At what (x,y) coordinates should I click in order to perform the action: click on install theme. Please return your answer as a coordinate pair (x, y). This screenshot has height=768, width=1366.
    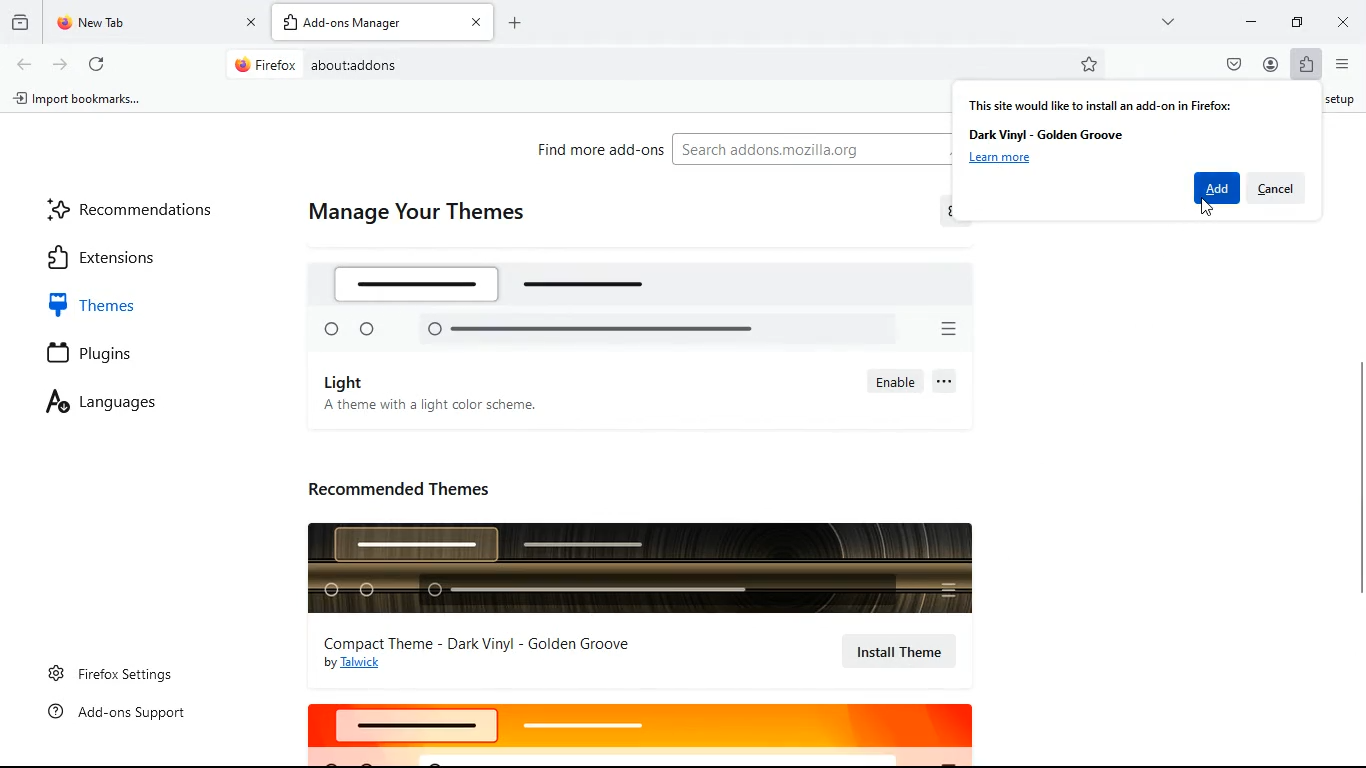
    Looking at the image, I should click on (902, 652).